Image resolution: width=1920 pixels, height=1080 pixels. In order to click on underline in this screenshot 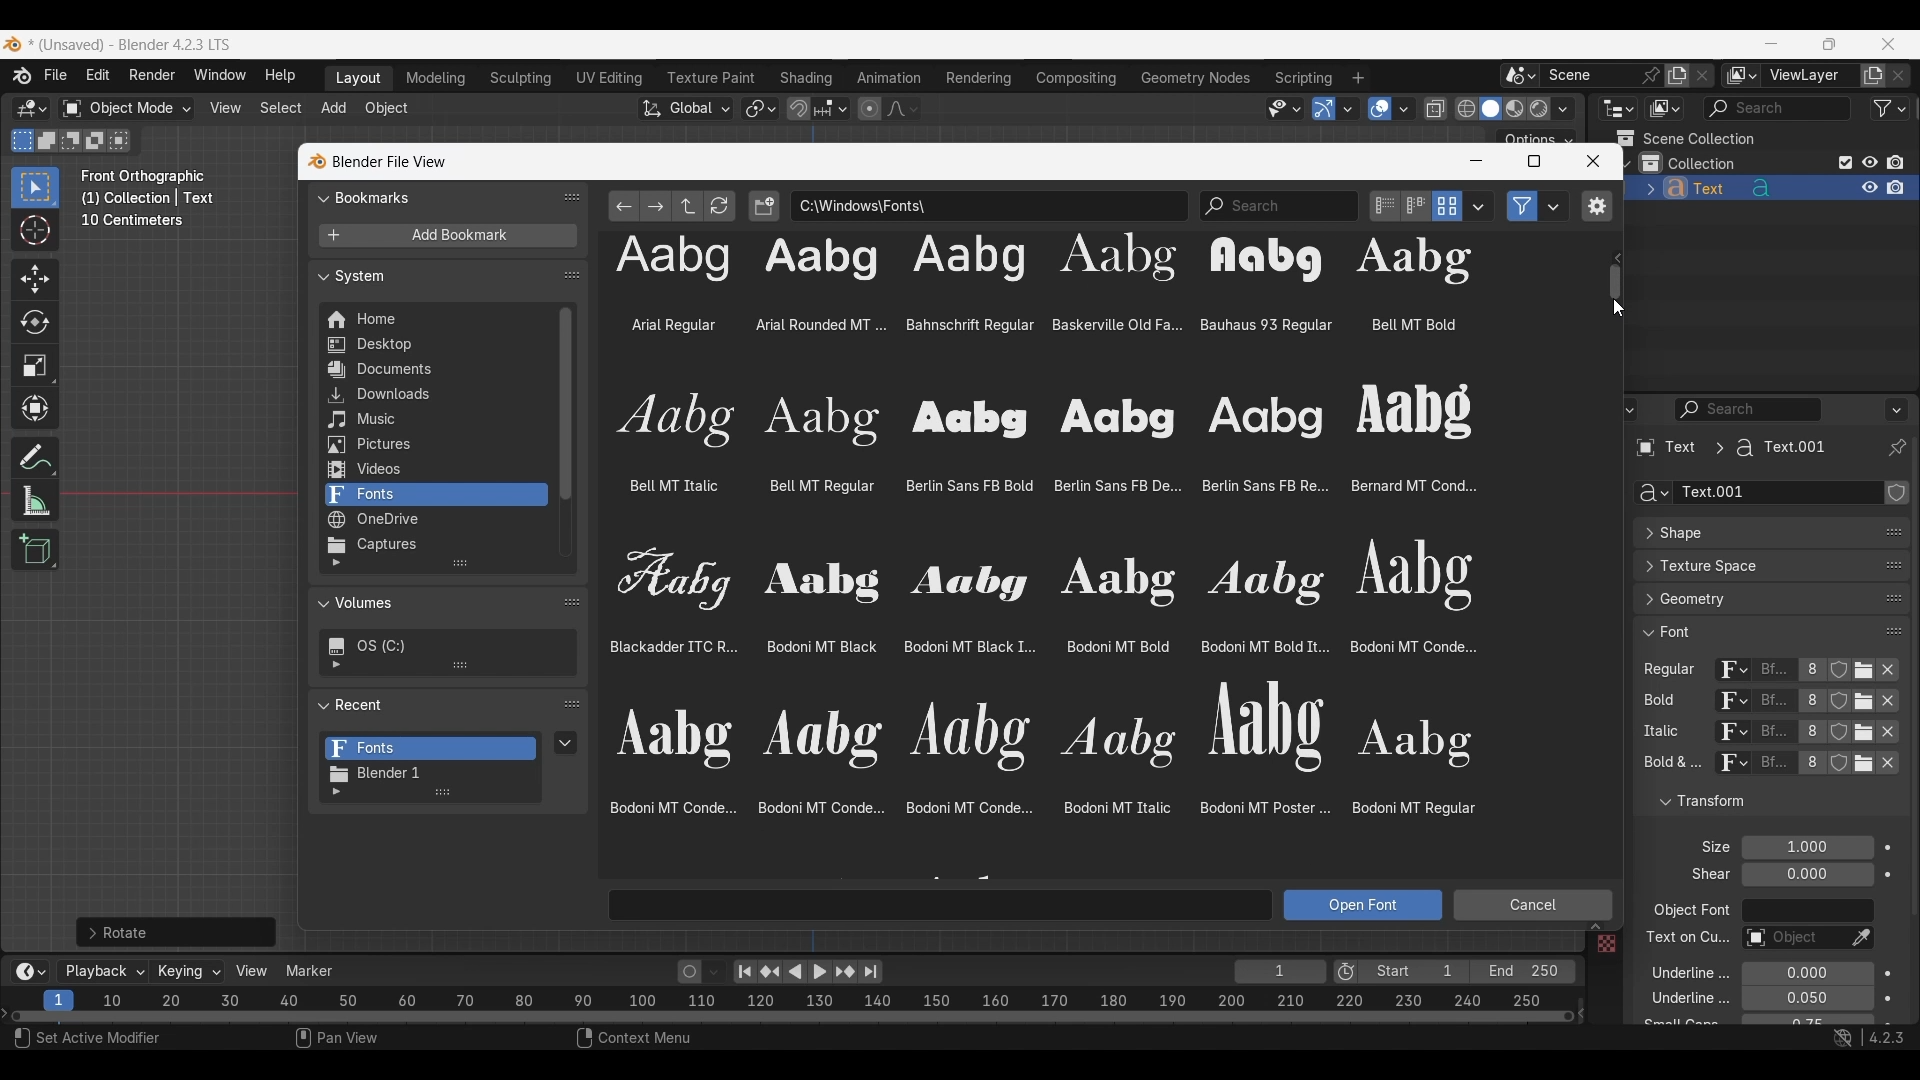, I will do `click(1674, 1001)`.